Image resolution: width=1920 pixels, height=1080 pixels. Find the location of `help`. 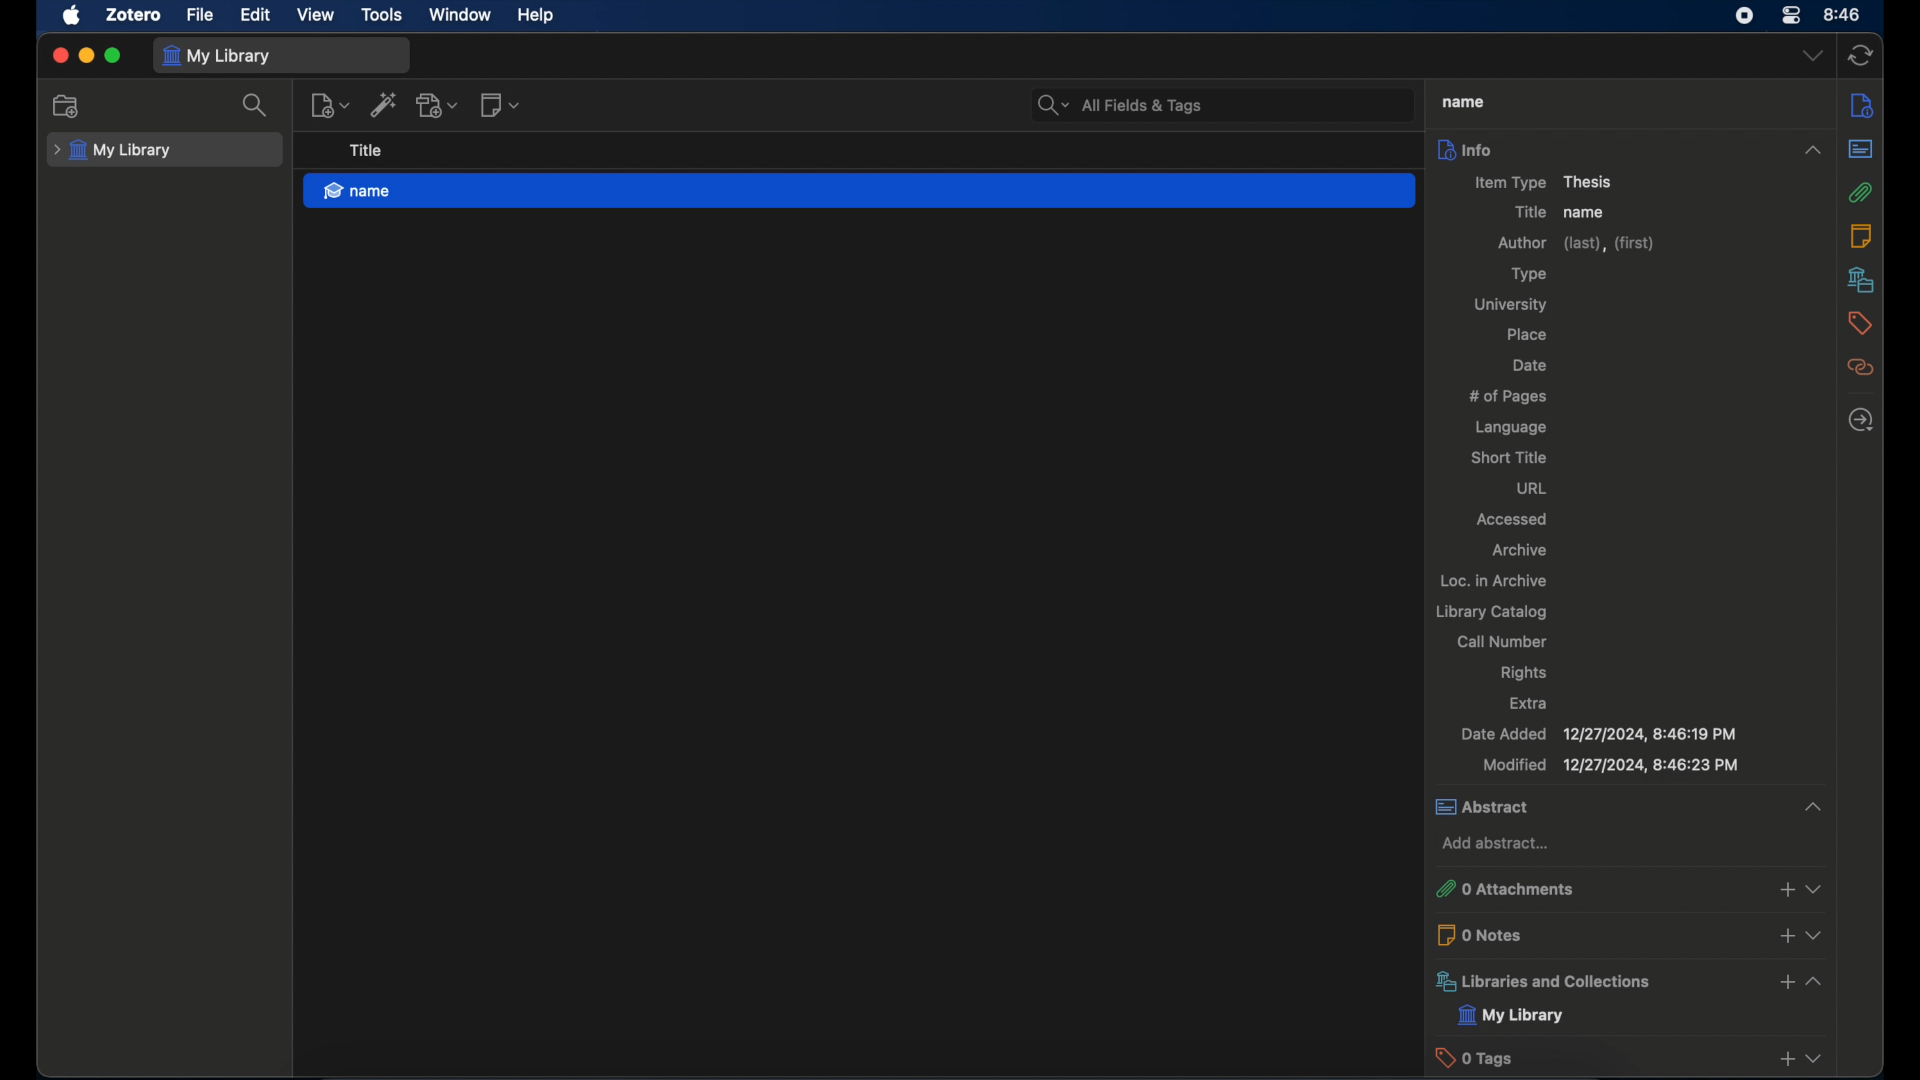

help is located at coordinates (536, 16).